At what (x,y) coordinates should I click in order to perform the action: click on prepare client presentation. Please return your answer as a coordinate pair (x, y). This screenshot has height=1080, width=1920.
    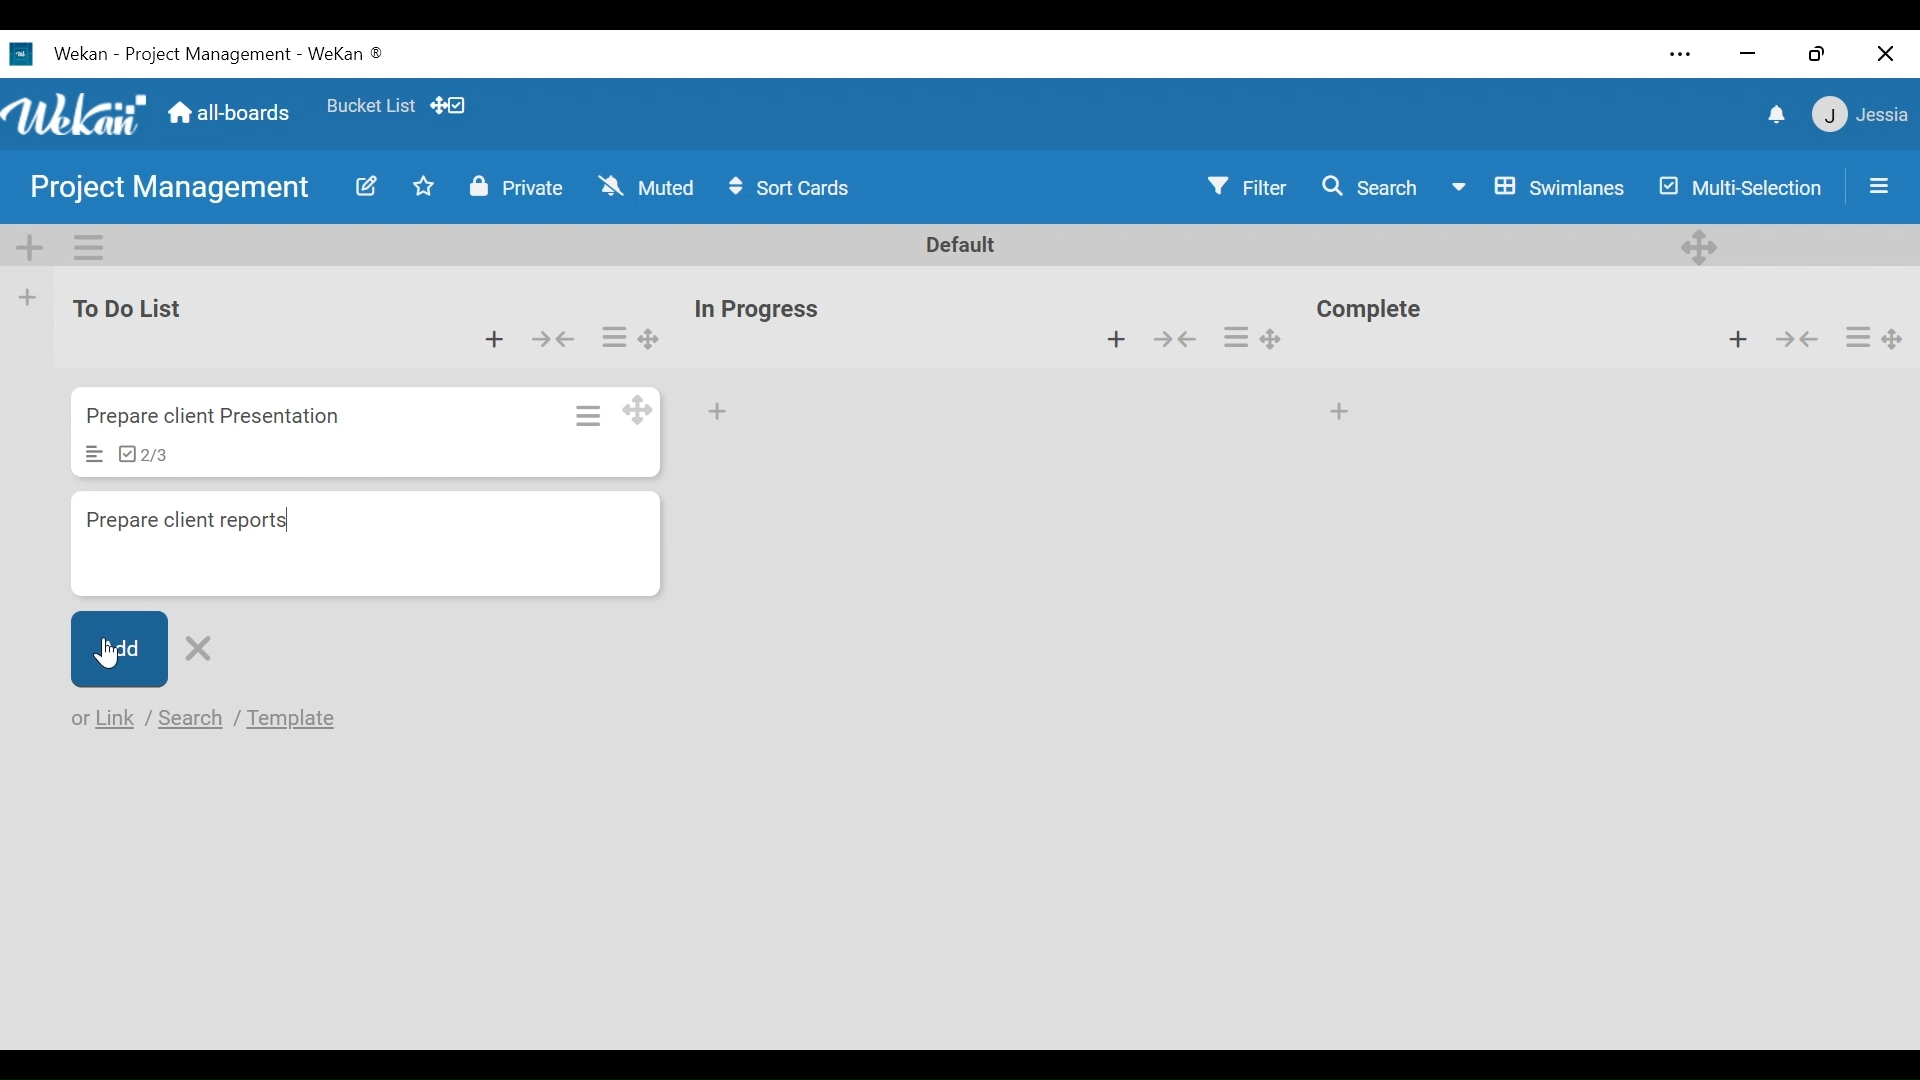
    Looking at the image, I should click on (218, 417).